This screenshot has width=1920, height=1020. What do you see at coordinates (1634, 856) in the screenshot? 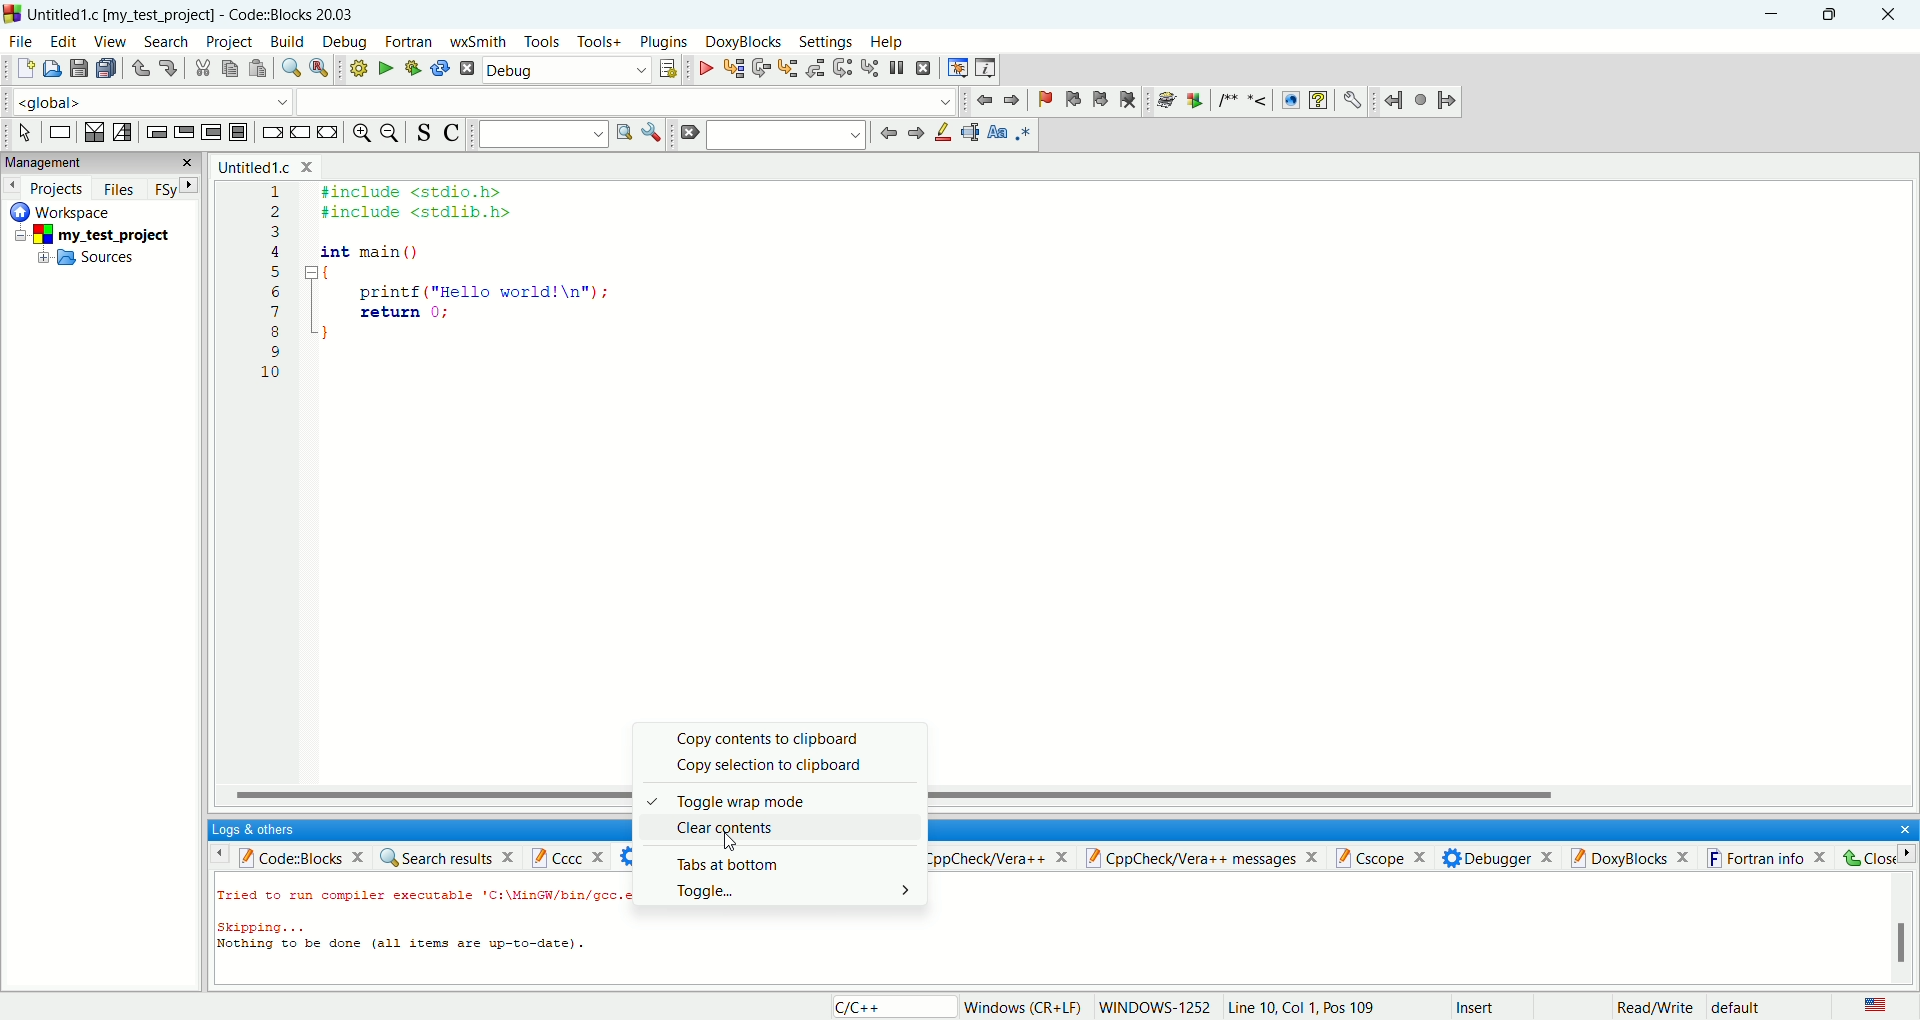
I see `doxyblocks` at bounding box center [1634, 856].